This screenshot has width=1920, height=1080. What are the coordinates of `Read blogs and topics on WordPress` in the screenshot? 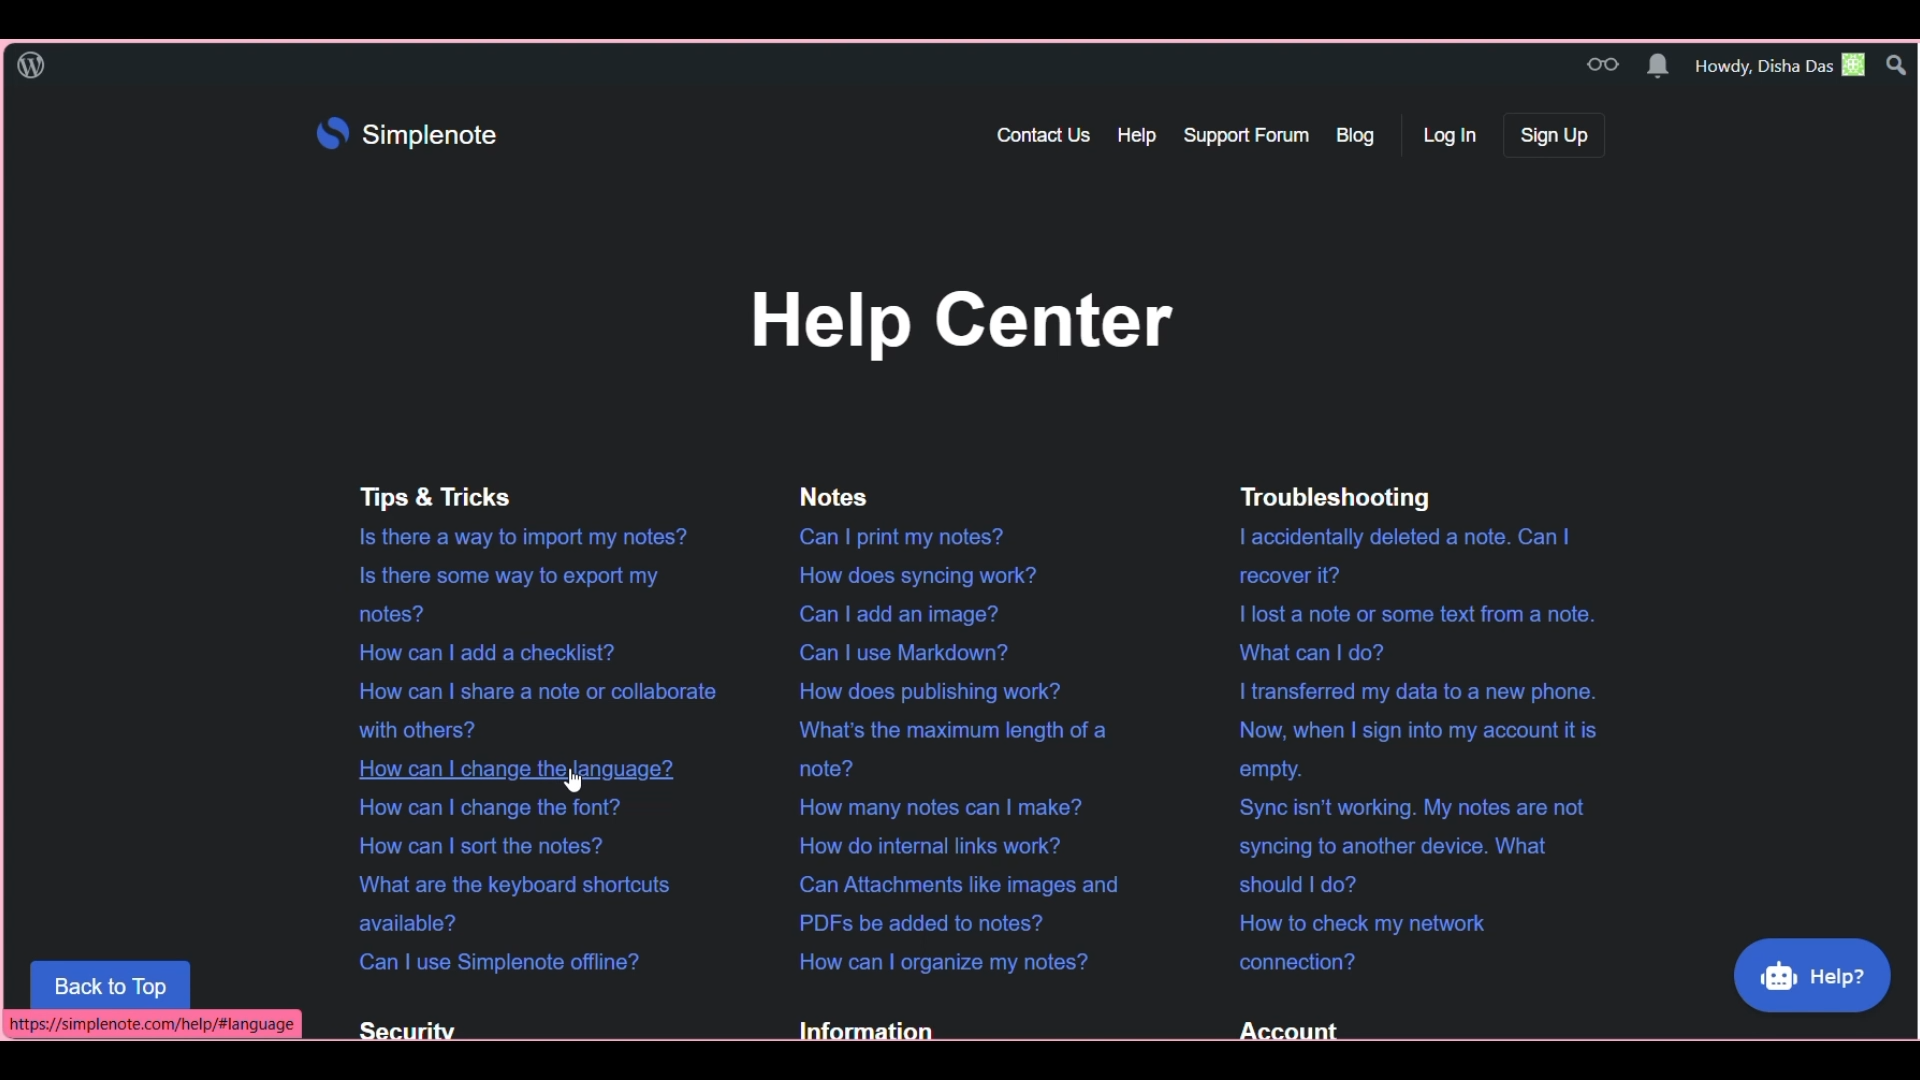 It's located at (1602, 65).